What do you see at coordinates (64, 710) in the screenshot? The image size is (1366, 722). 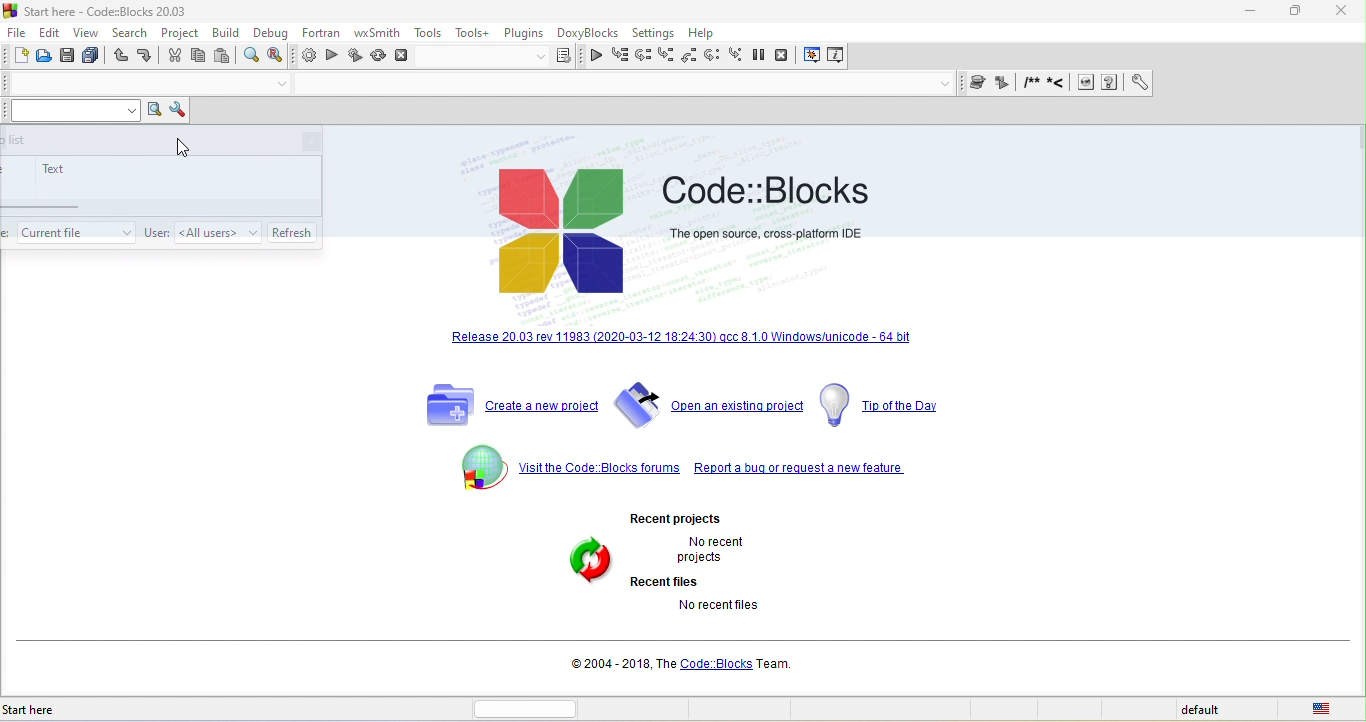 I see `start here` at bounding box center [64, 710].